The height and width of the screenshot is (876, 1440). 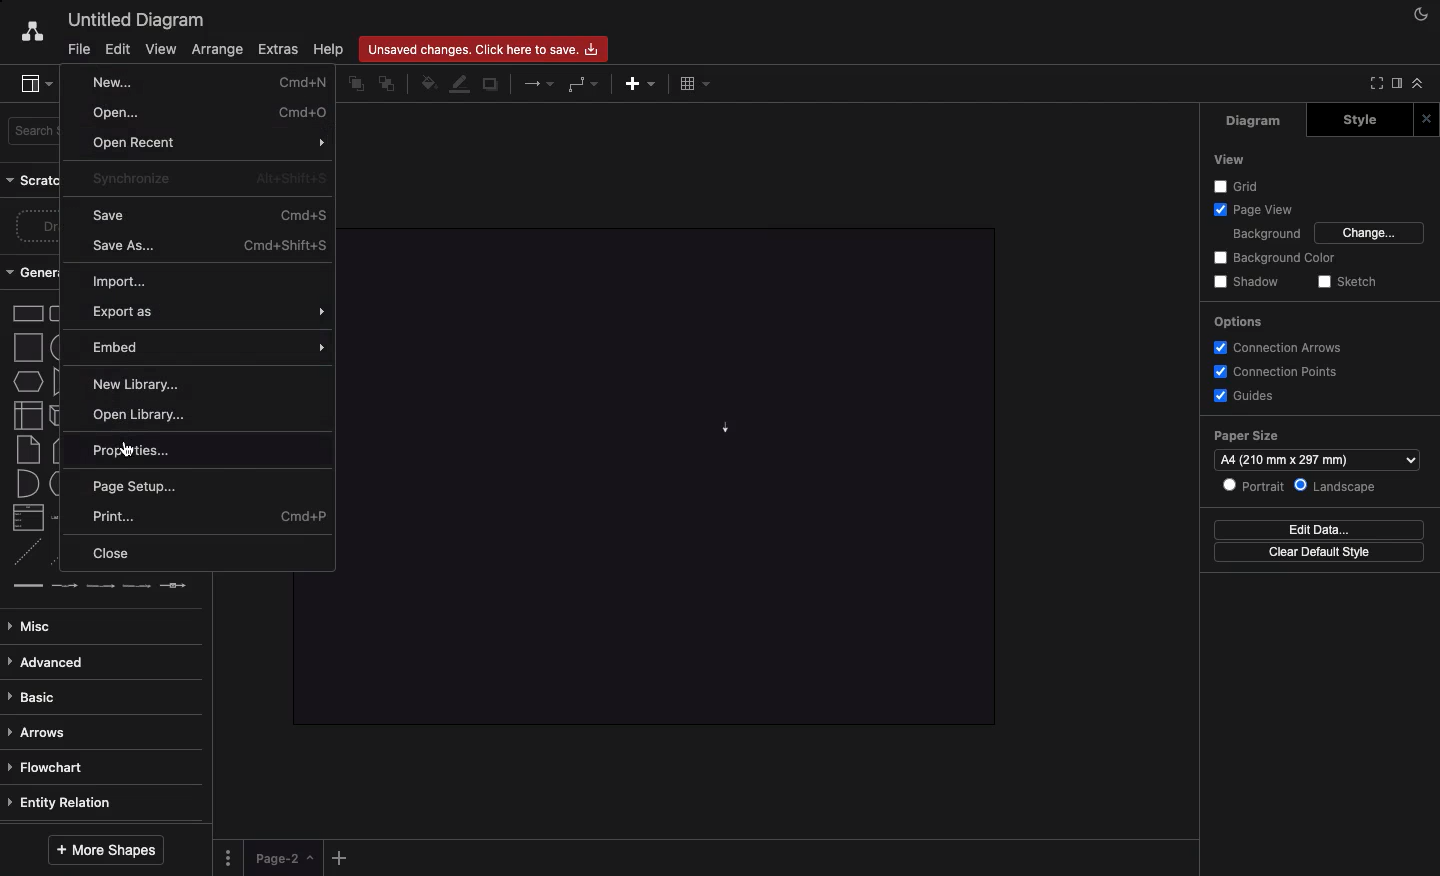 What do you see at coordinates (211, 113) in the screenshot?
I see `Open` at bounding box center [211, 113].